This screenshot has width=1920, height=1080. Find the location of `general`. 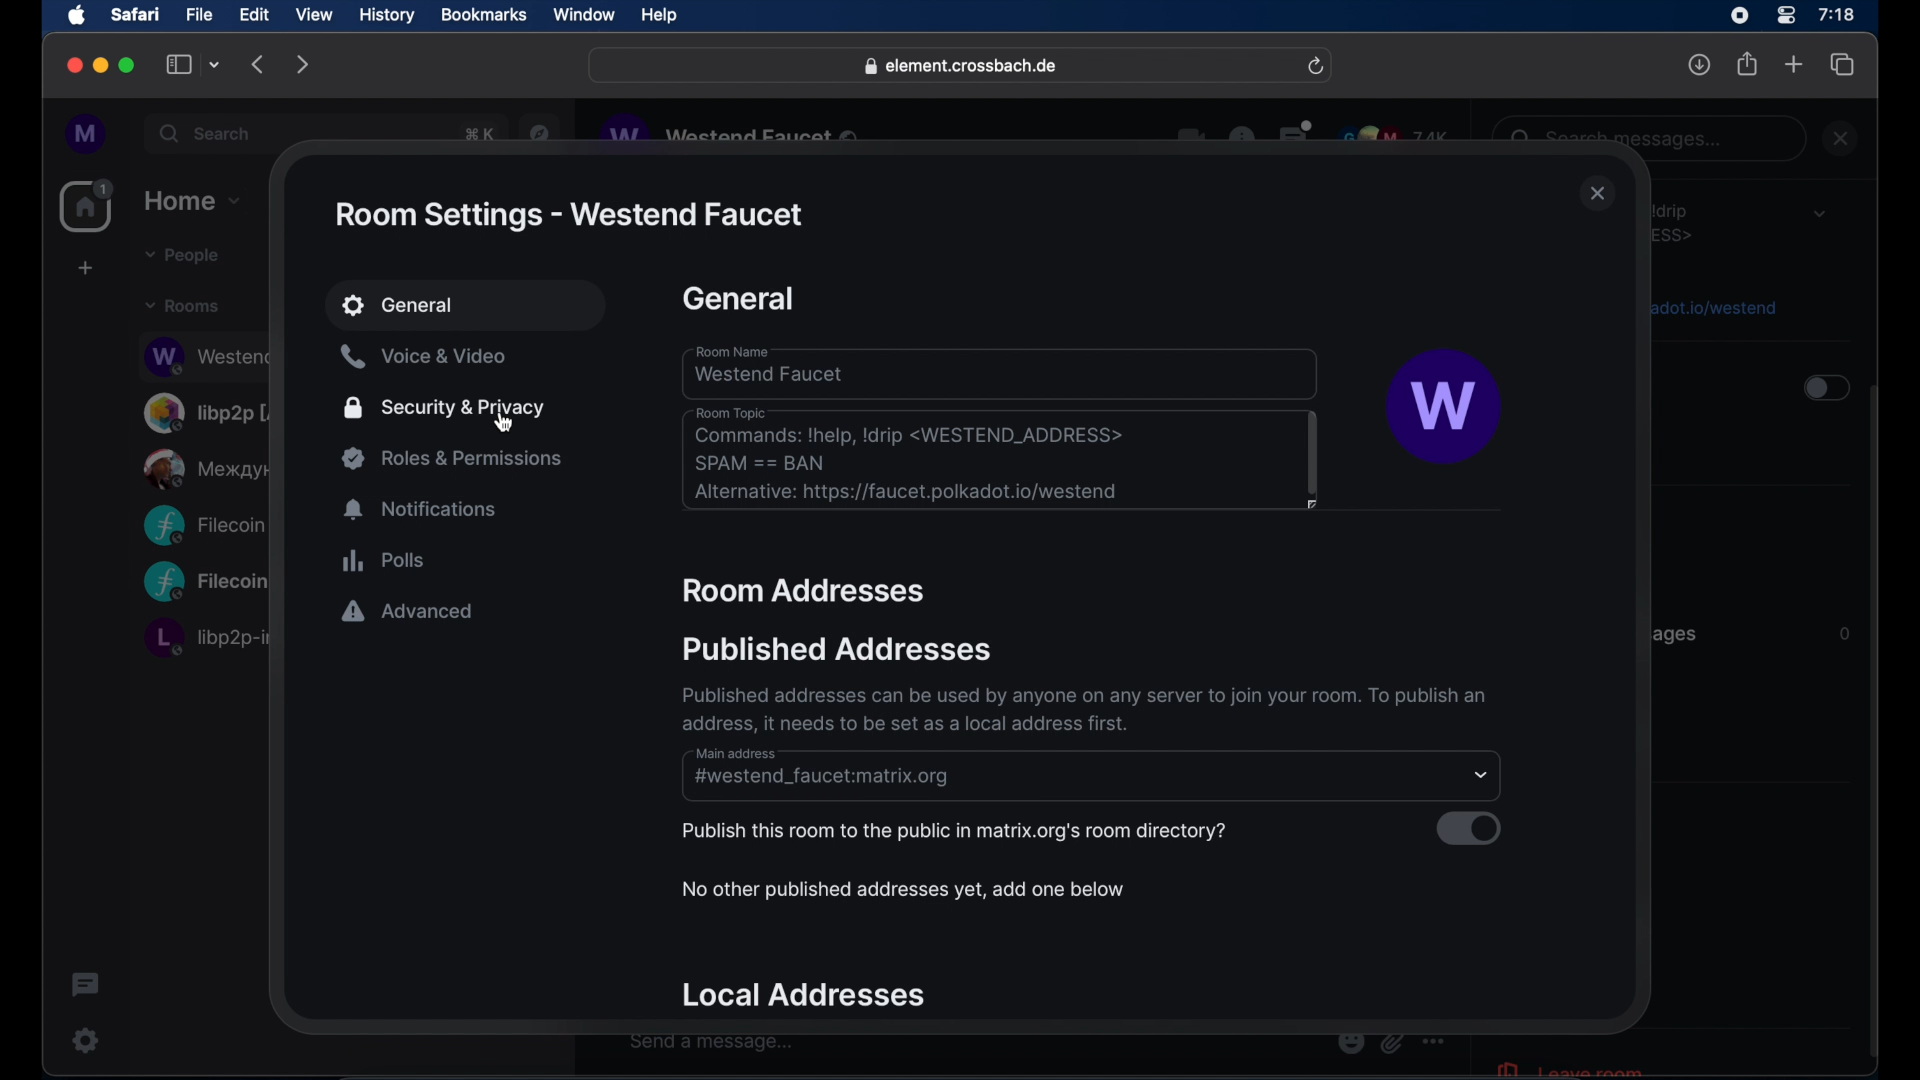

general is located at coordinates (468, 307).